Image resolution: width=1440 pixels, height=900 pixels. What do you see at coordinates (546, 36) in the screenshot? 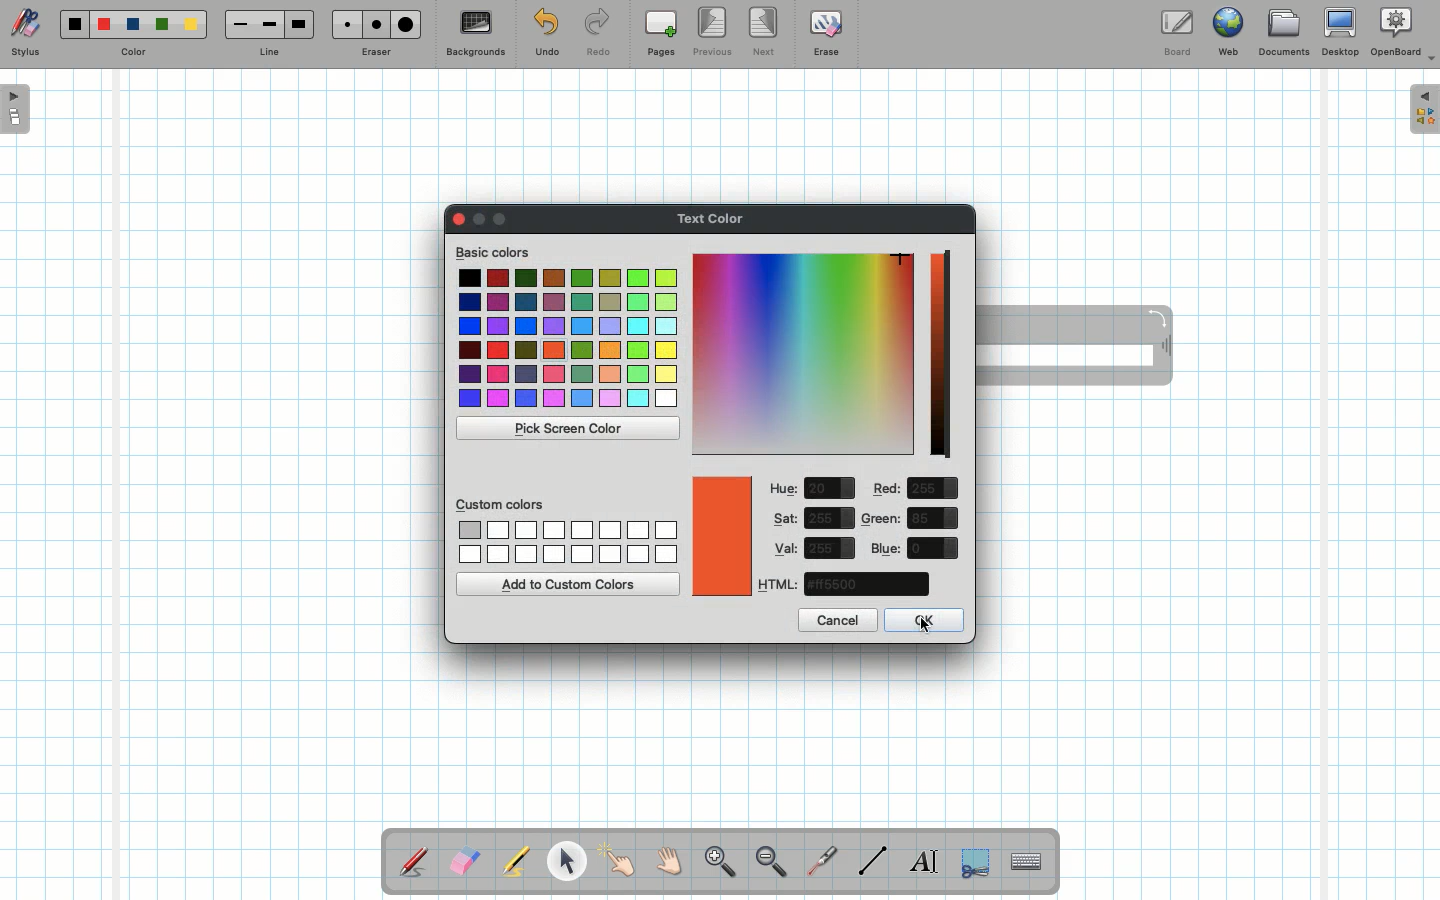
I see `Undo` at bounding box center [546, 36].